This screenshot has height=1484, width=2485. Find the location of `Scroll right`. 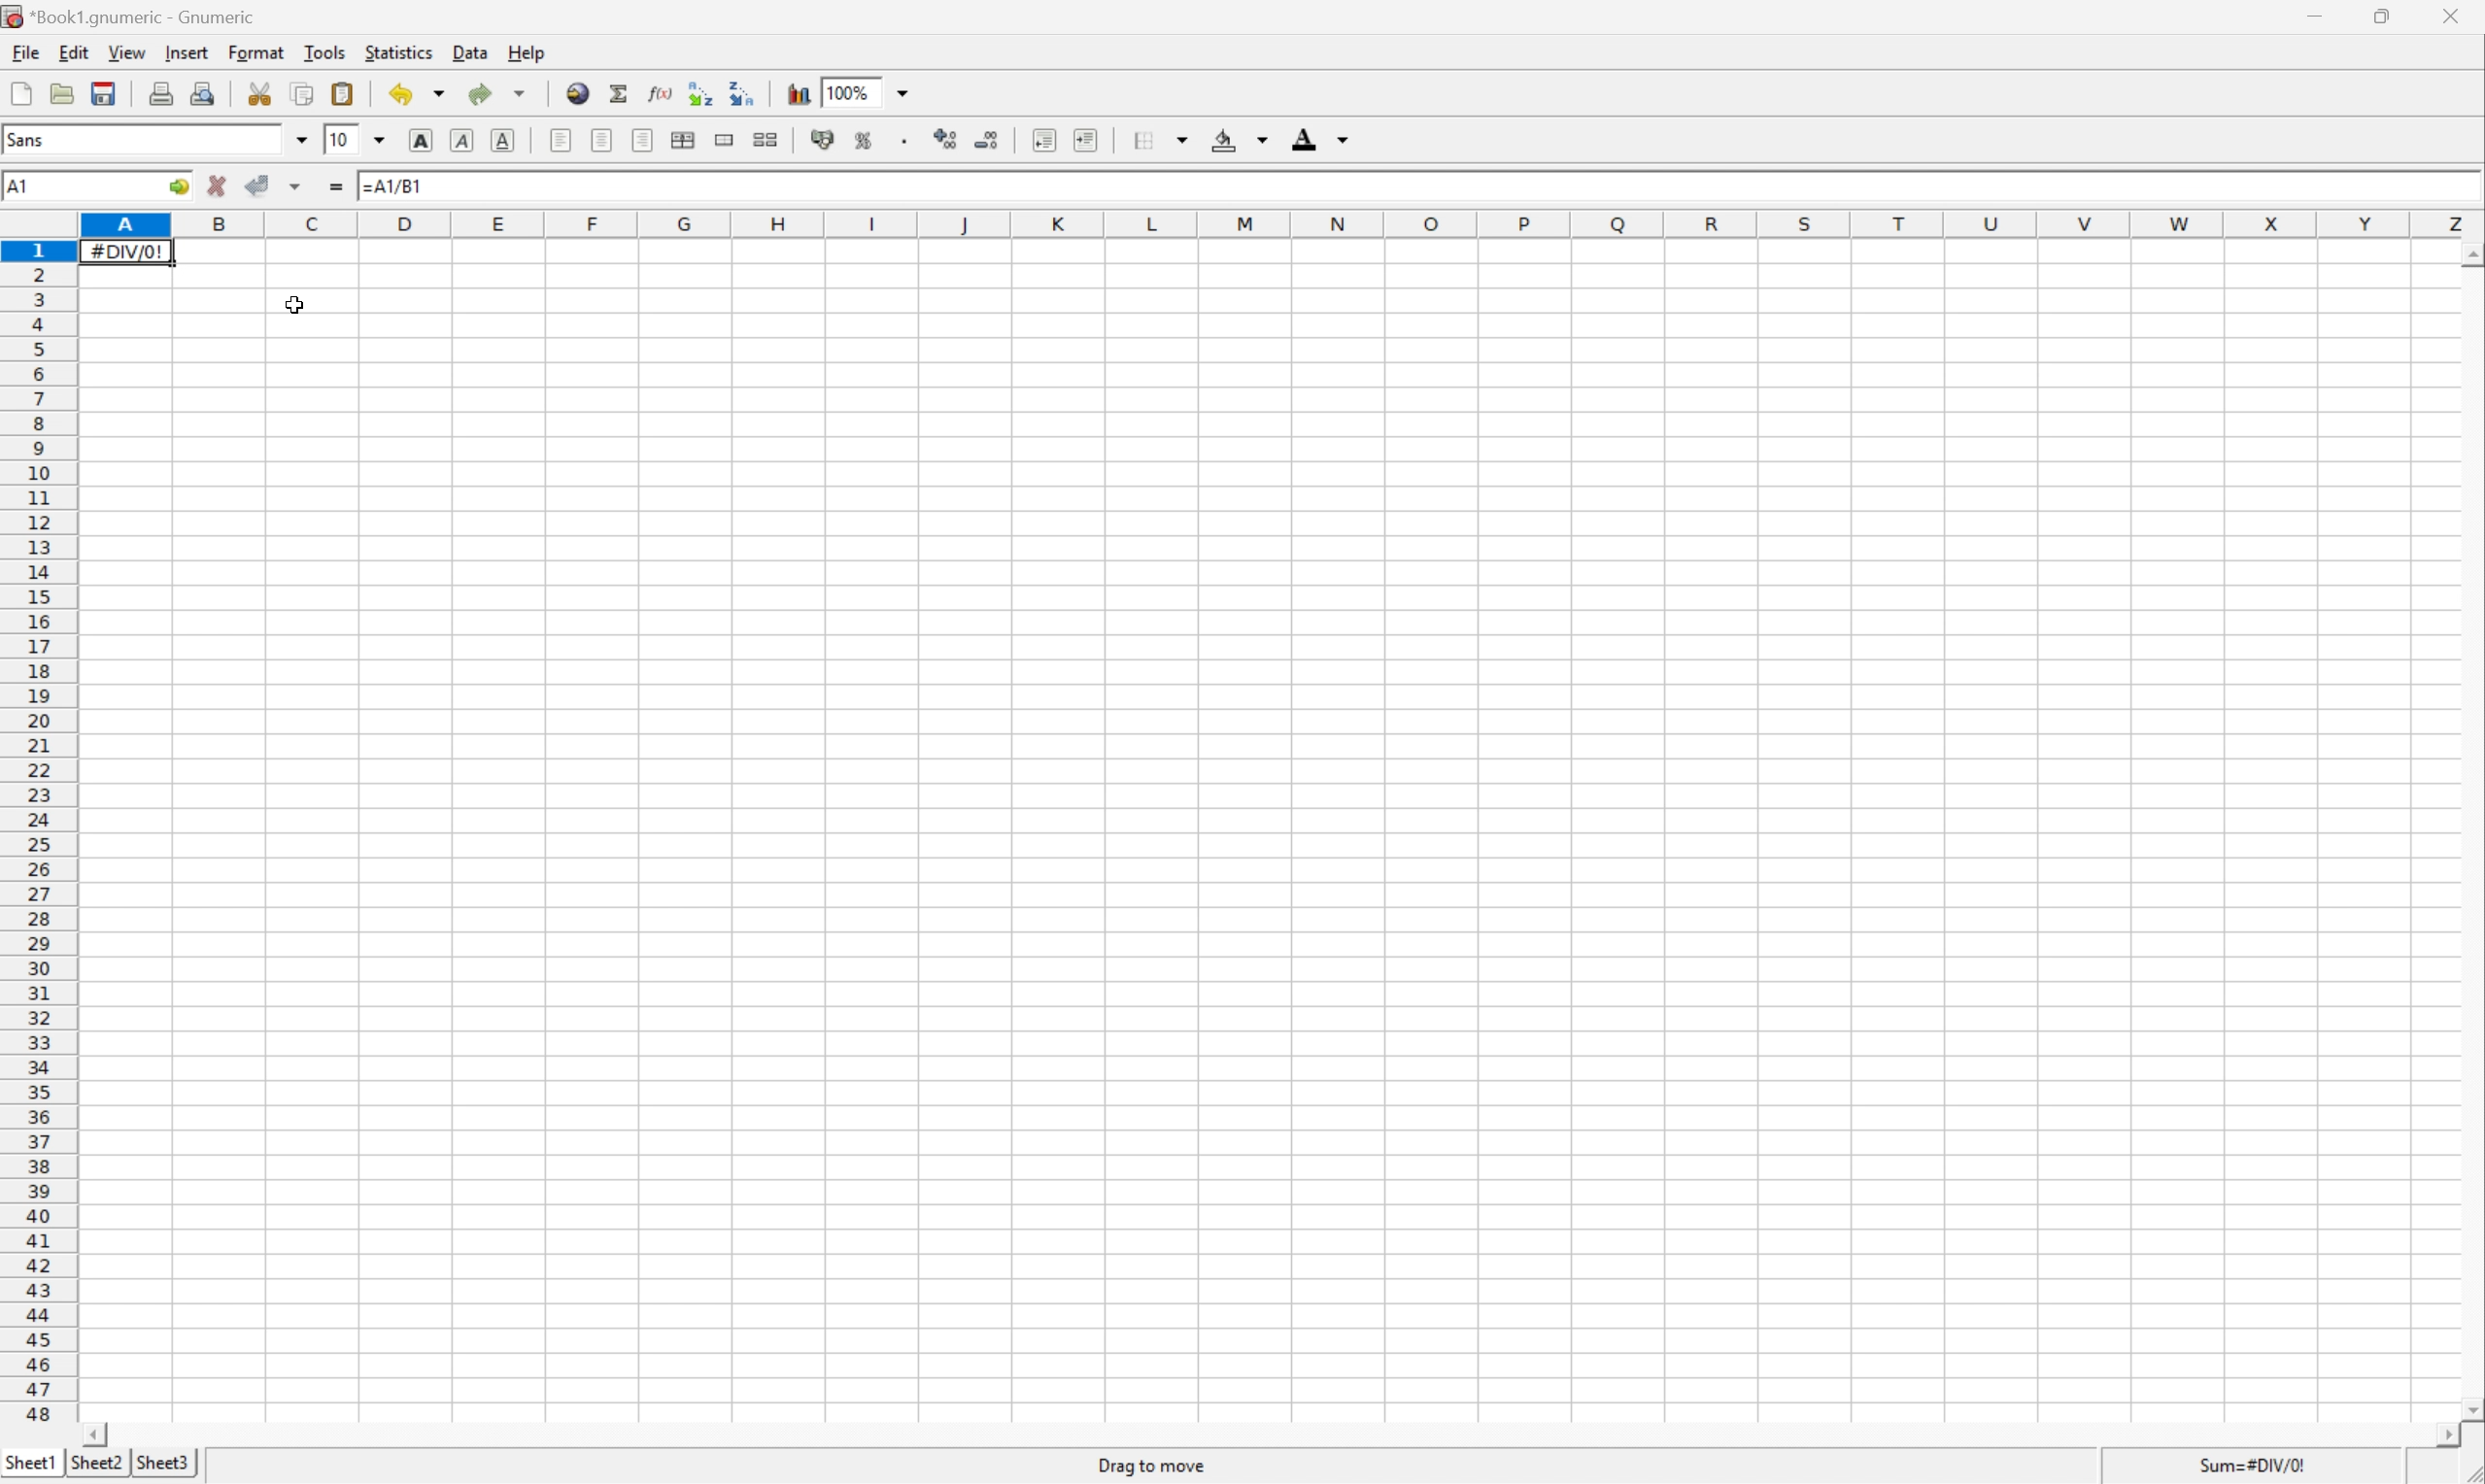

Scroll right is located at coordinates (2429, 1437).